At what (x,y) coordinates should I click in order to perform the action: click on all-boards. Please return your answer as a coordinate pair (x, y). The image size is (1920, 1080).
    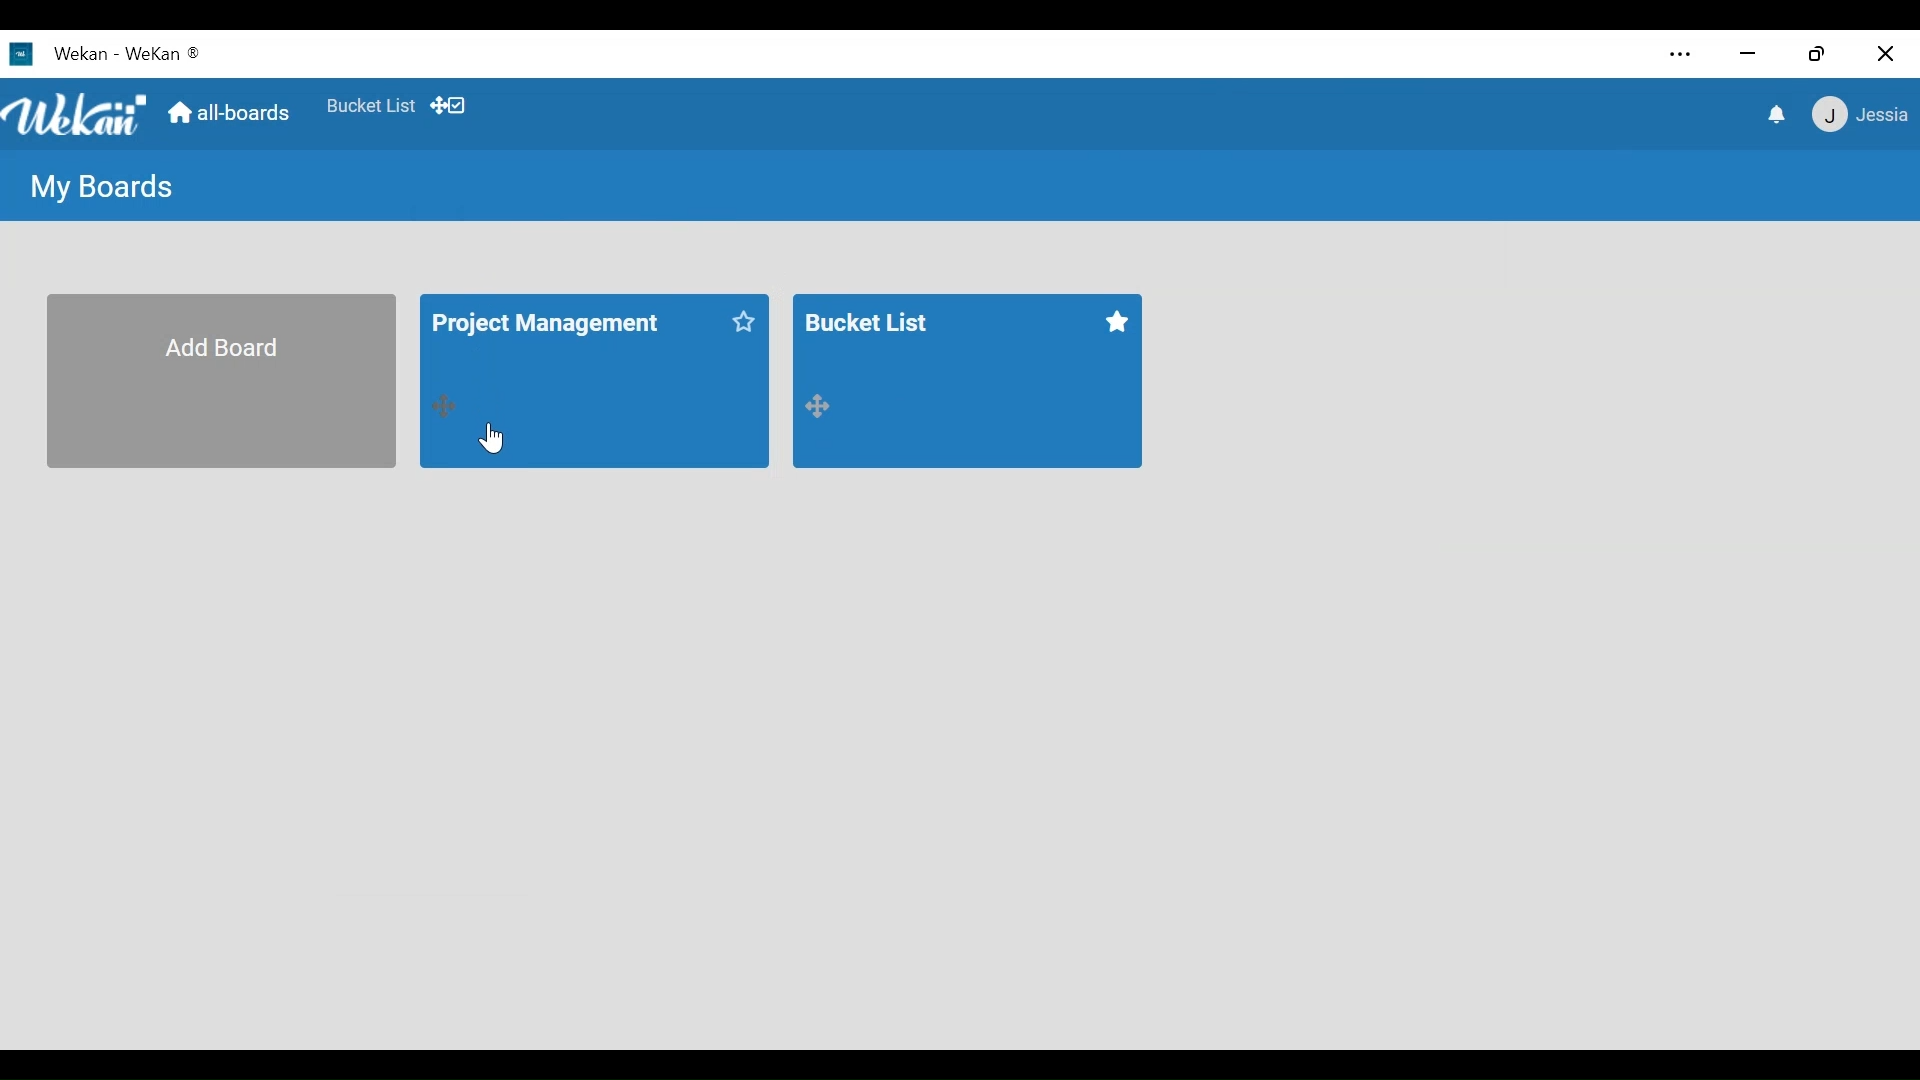
    Looking at the image, I should click on (226, 112).